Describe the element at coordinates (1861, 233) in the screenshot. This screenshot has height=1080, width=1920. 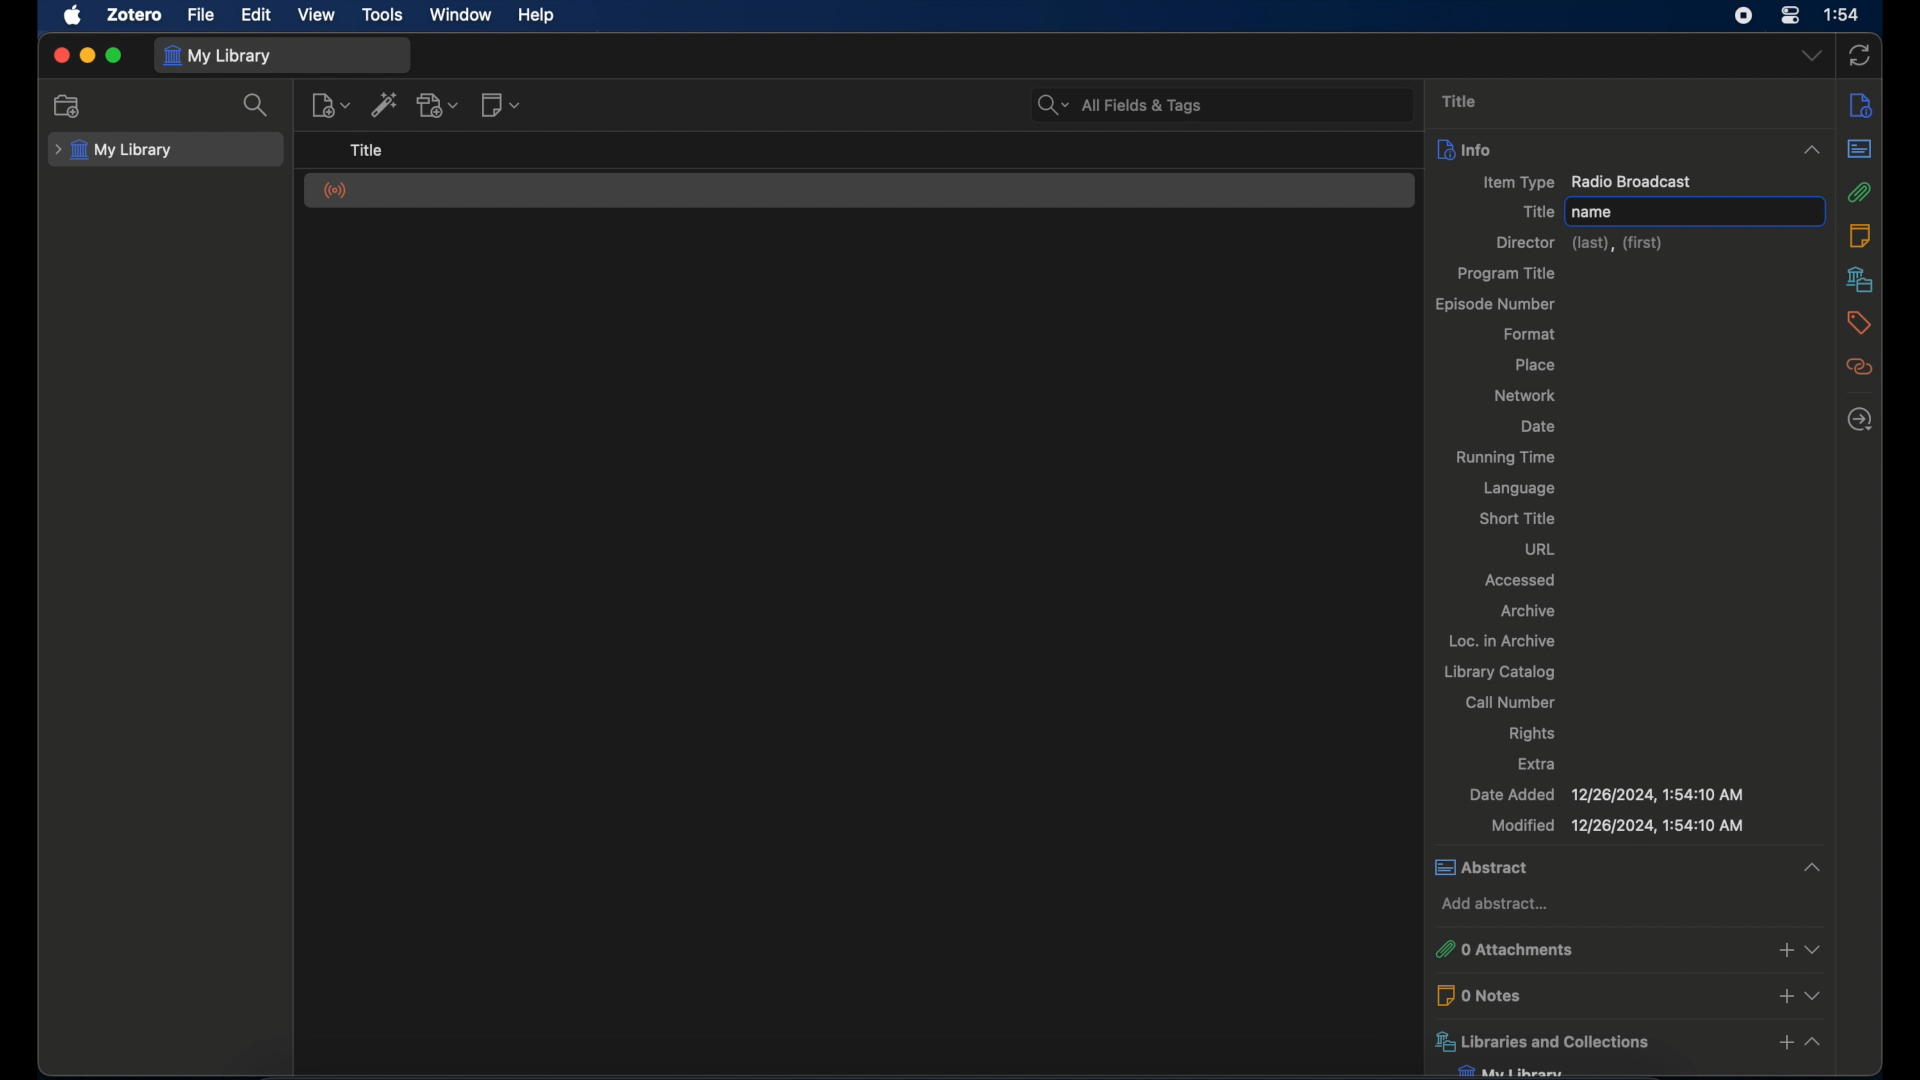
I see `notes` at that location.